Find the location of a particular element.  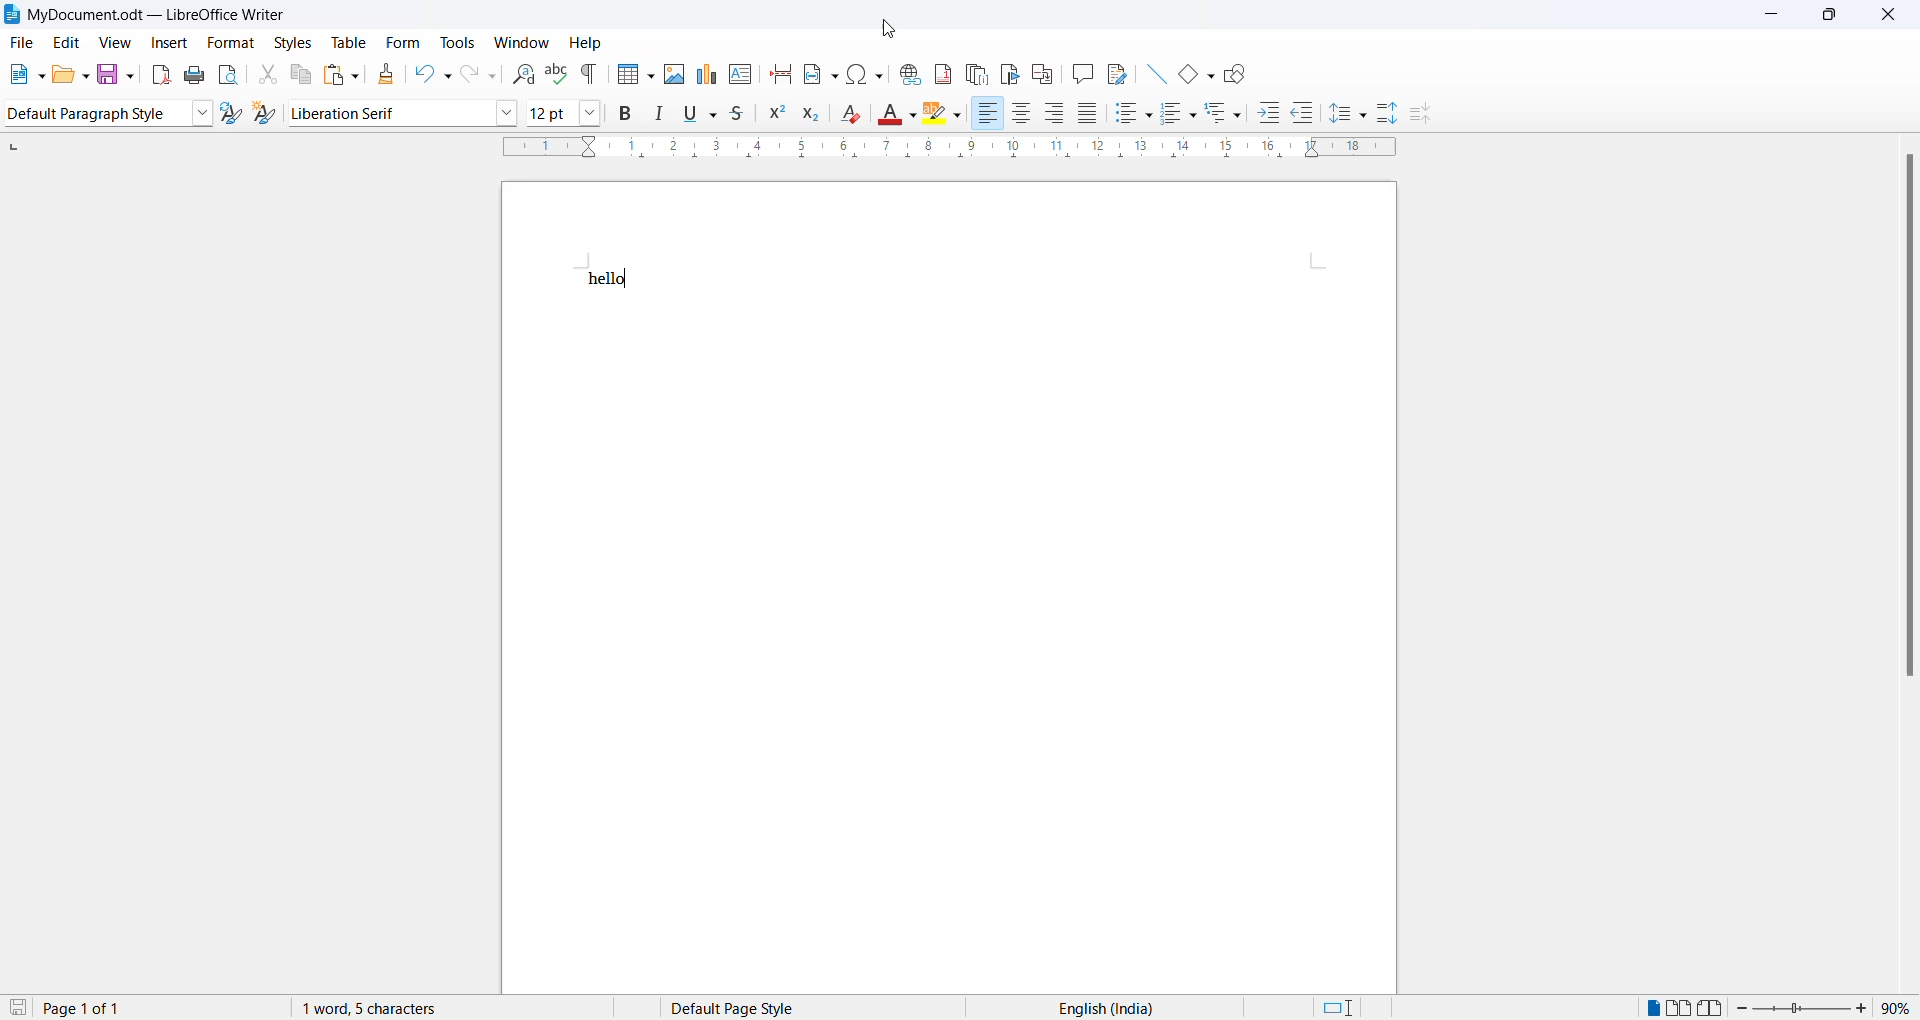

Increase indent is located at coordinates (1269, 112).